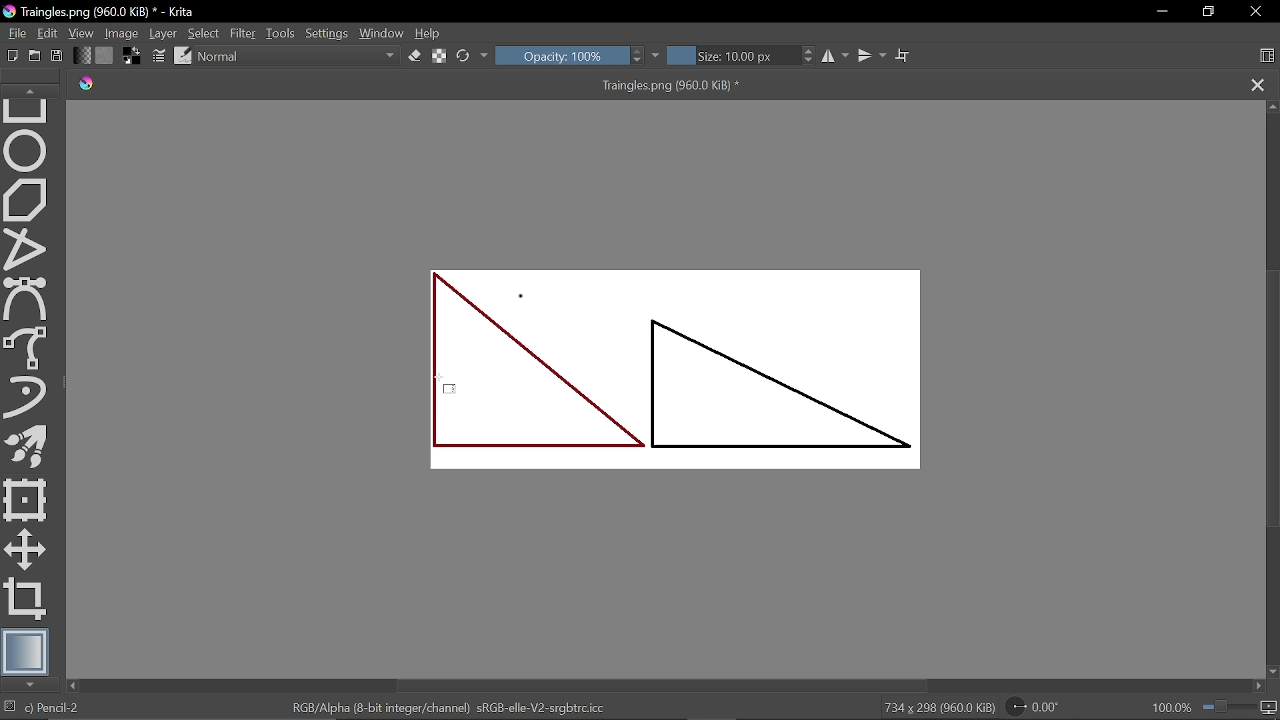 The image size is (1280, 720). Describe the element at coordinates (8, 708) in the screenshot. I see `No selection ` at that location.